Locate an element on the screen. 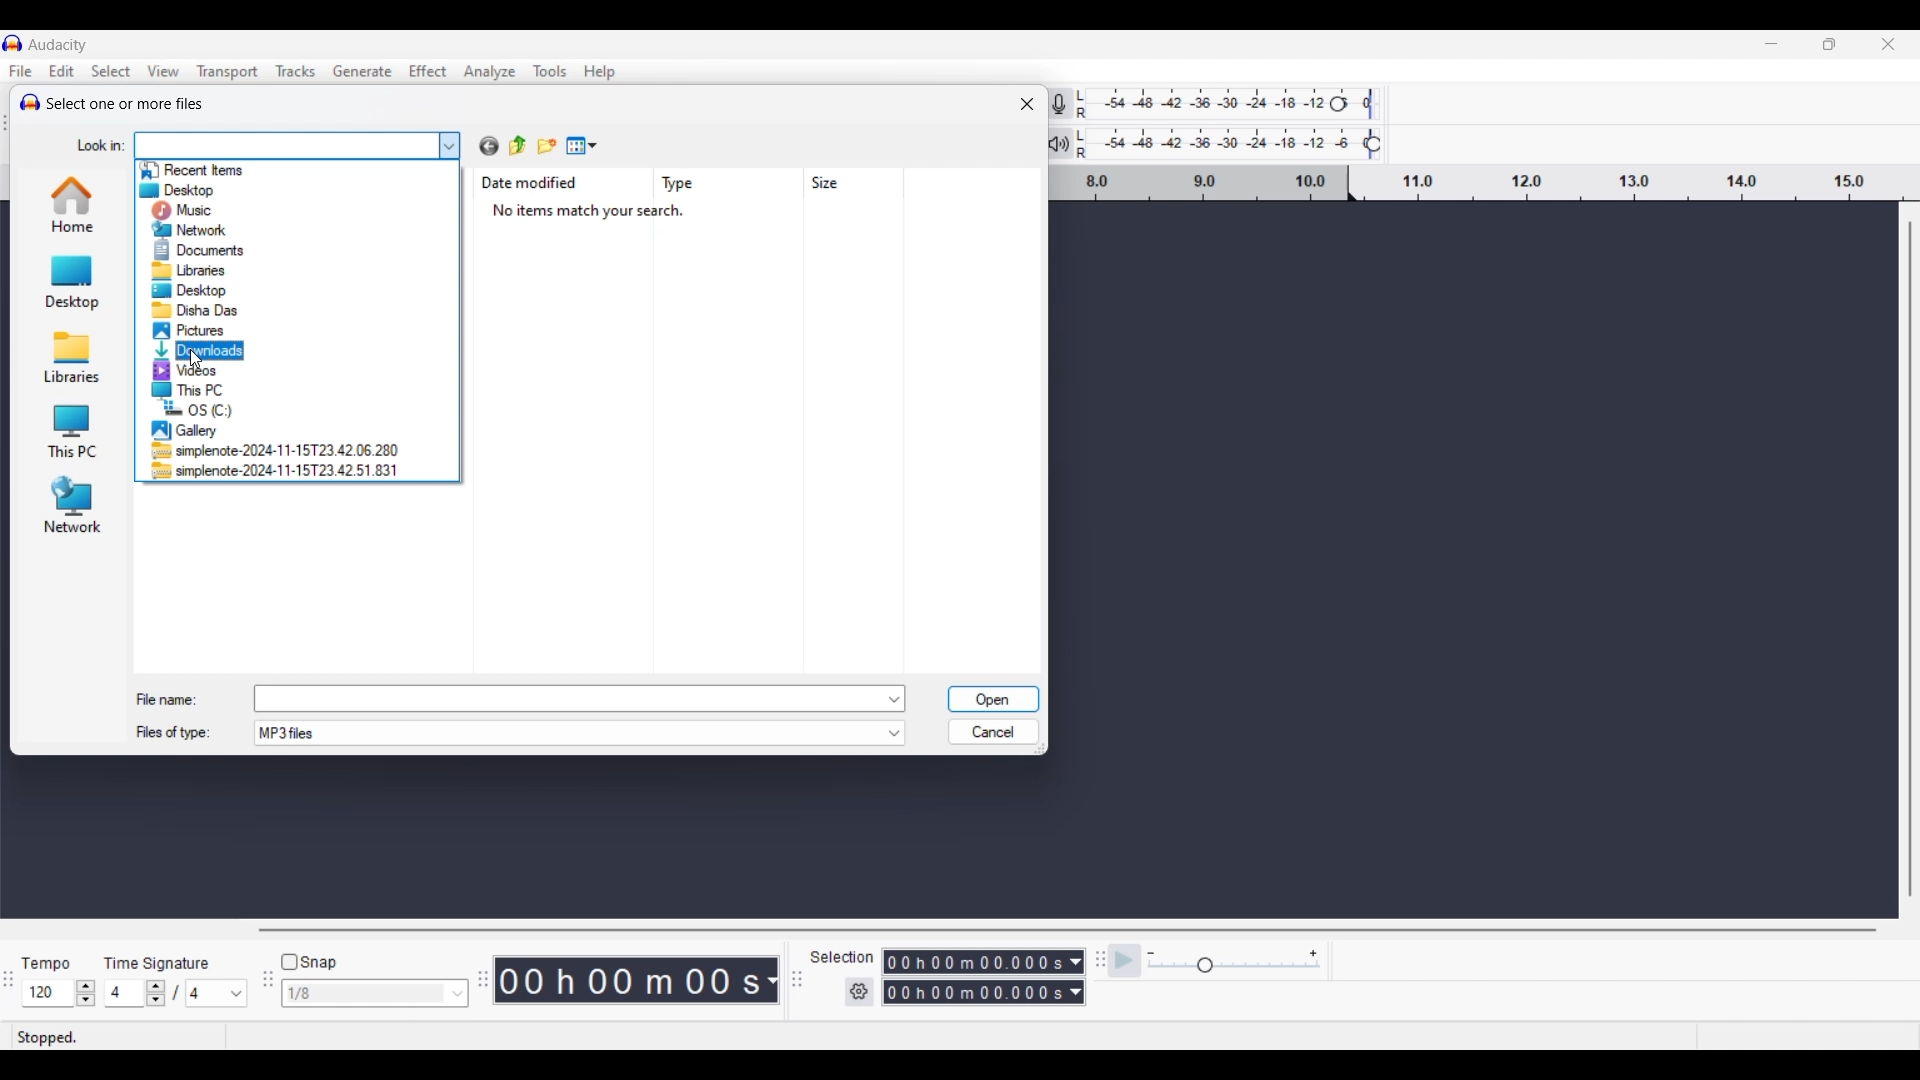 Image resolution: width=1920 pixels, height=1080 pixels. Close interface is located at coordinates (1888, 44).